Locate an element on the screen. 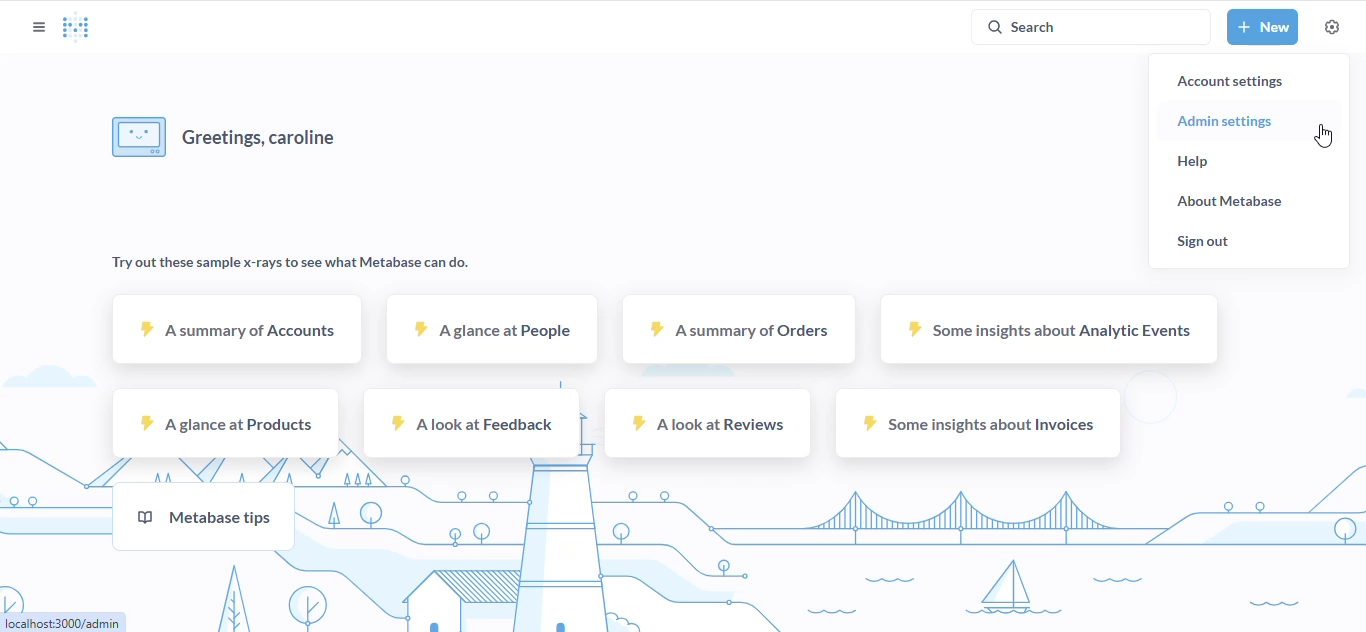 The width and height of the screenshot is (1366, 632). some insights about analytic events is located at coordinates (1049, 330).